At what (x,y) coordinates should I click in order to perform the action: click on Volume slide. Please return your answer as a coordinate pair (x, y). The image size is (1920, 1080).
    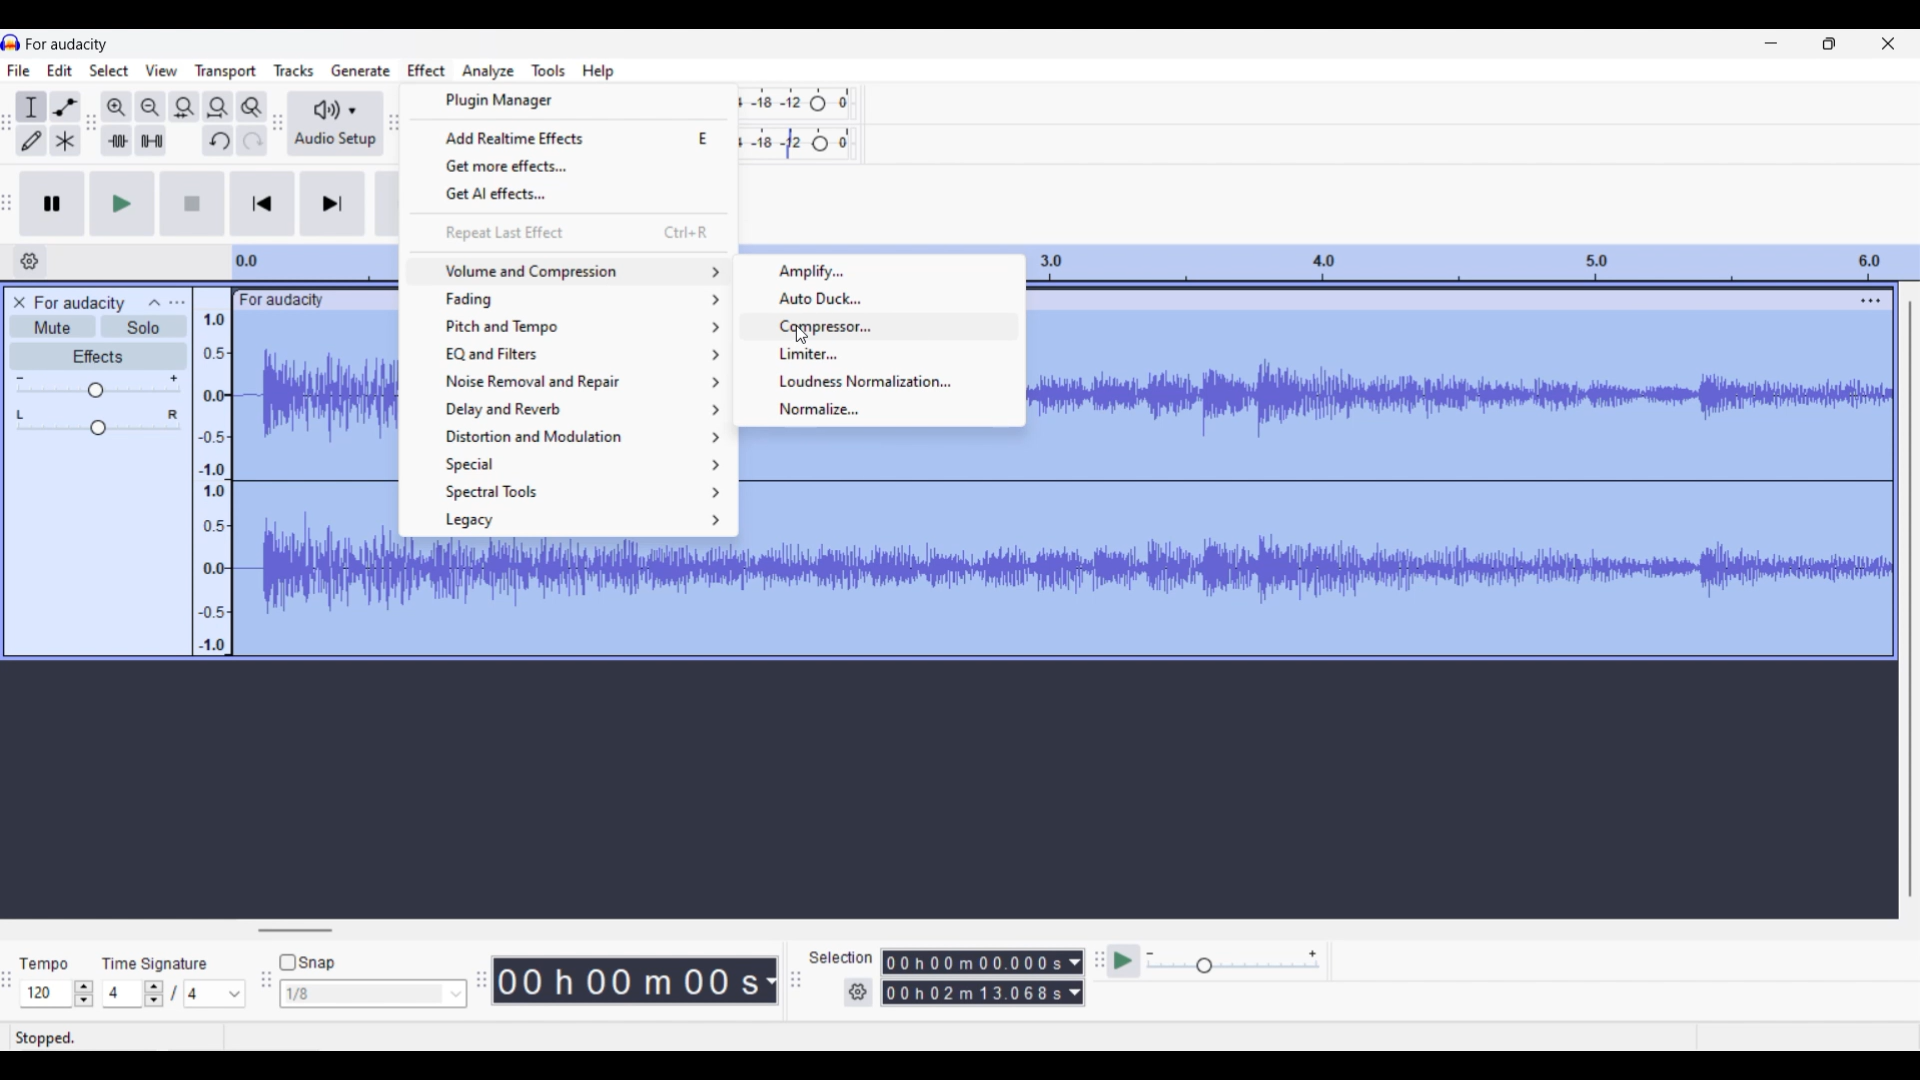
    Looking at the image, I should click on (97, 386).